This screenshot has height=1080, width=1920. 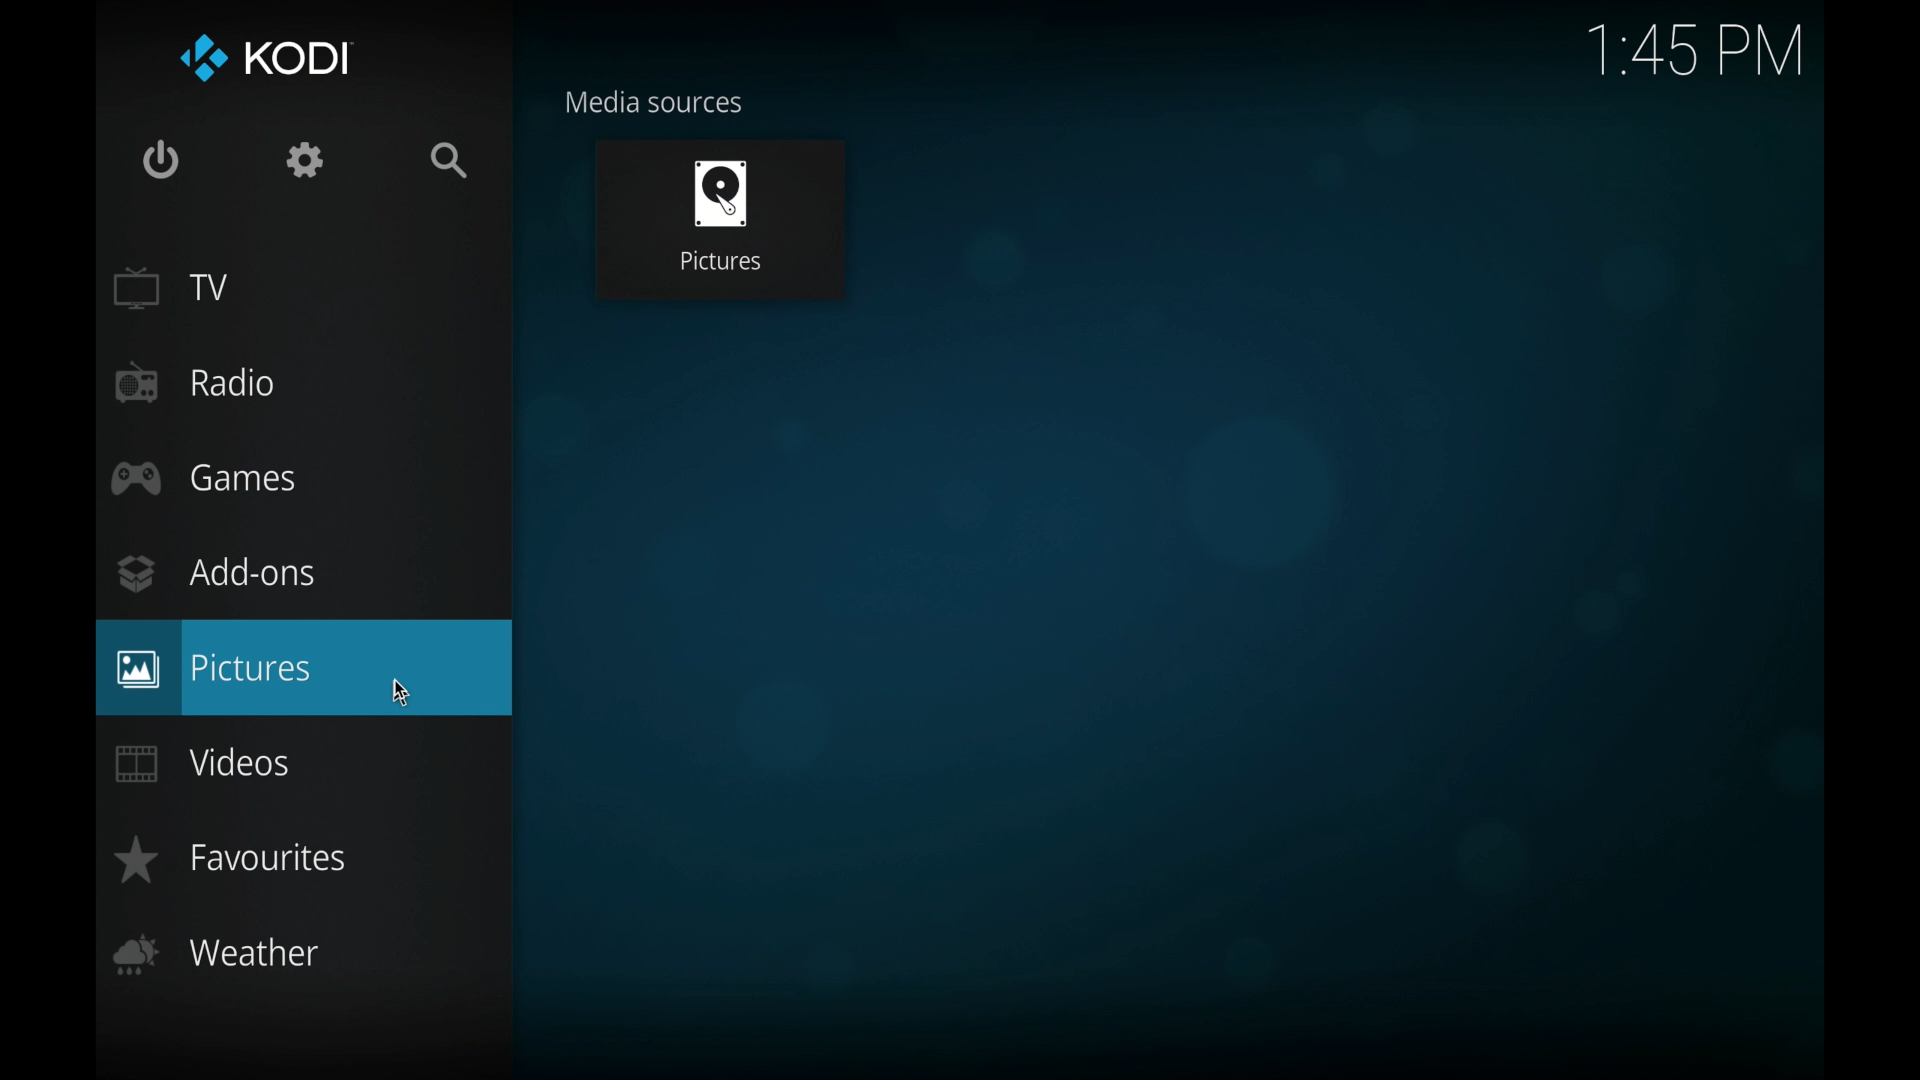 I want to click on games, so click(x=203, y=478).